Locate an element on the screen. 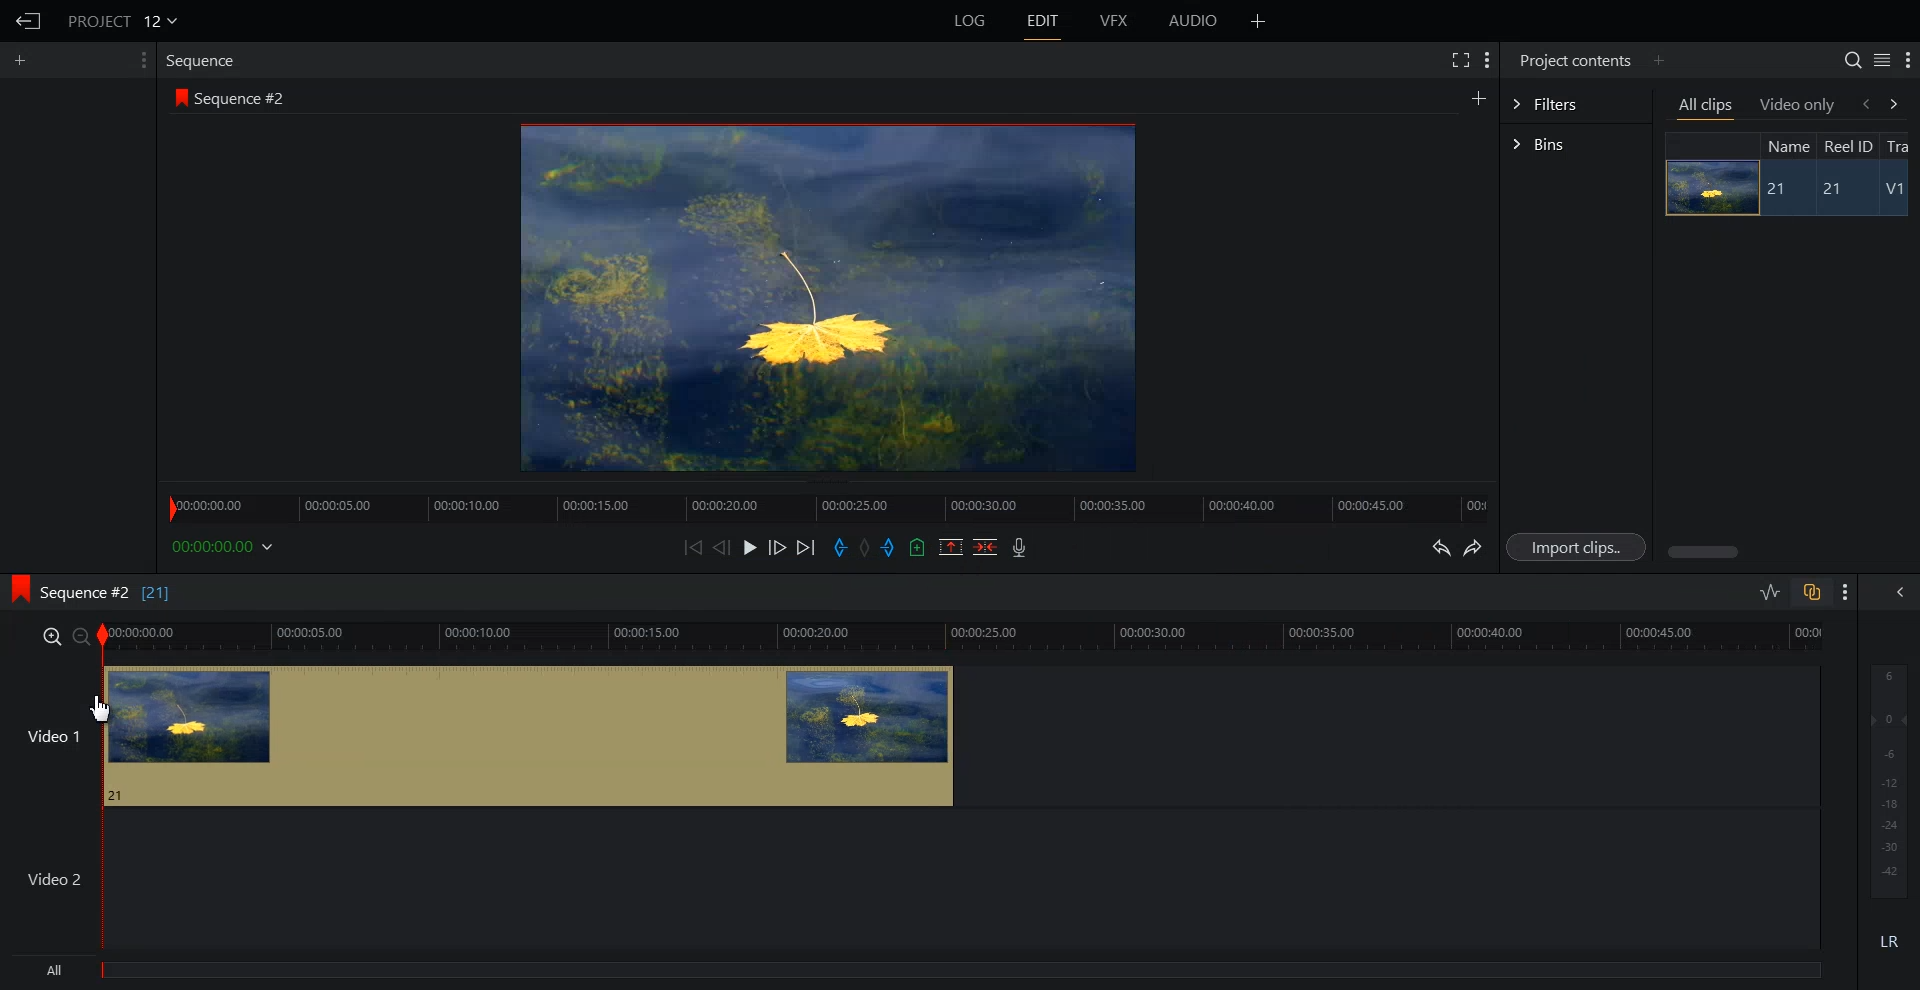  Full screen is located at coordinates (1459, 58).